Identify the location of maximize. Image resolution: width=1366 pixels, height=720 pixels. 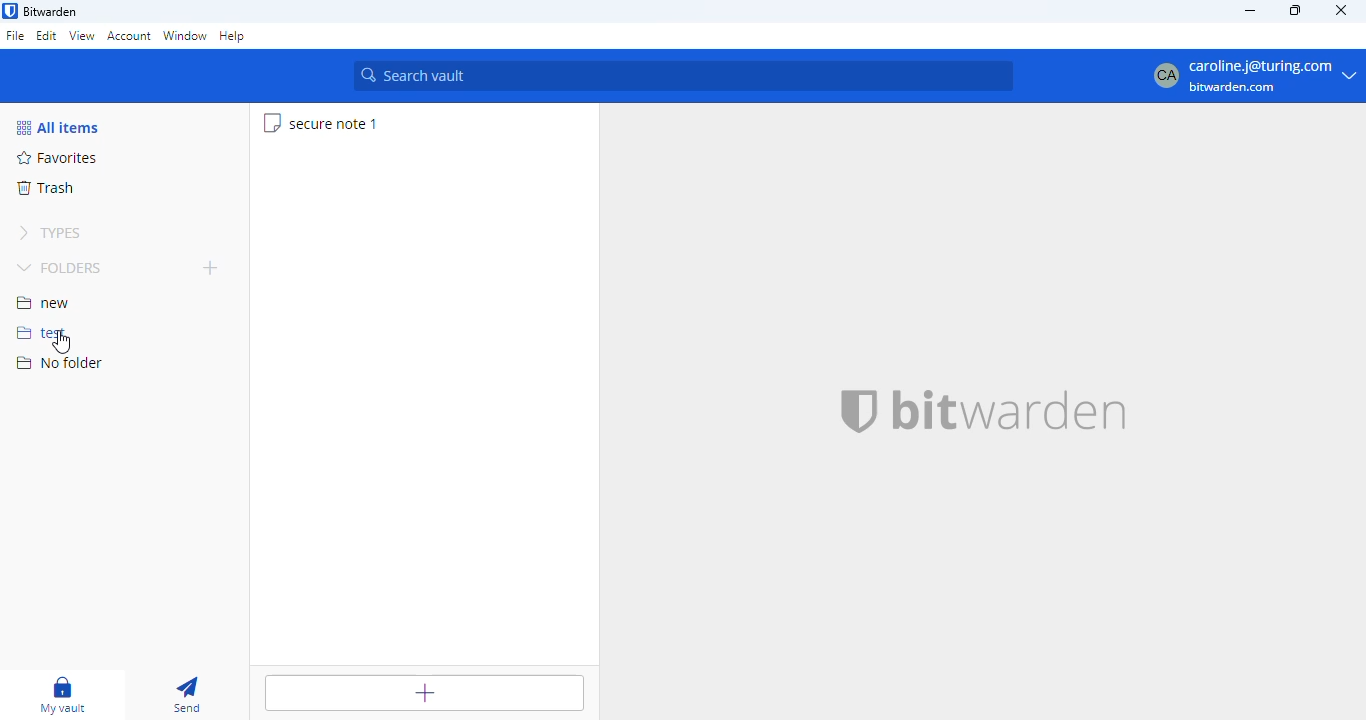
(1295, 11).